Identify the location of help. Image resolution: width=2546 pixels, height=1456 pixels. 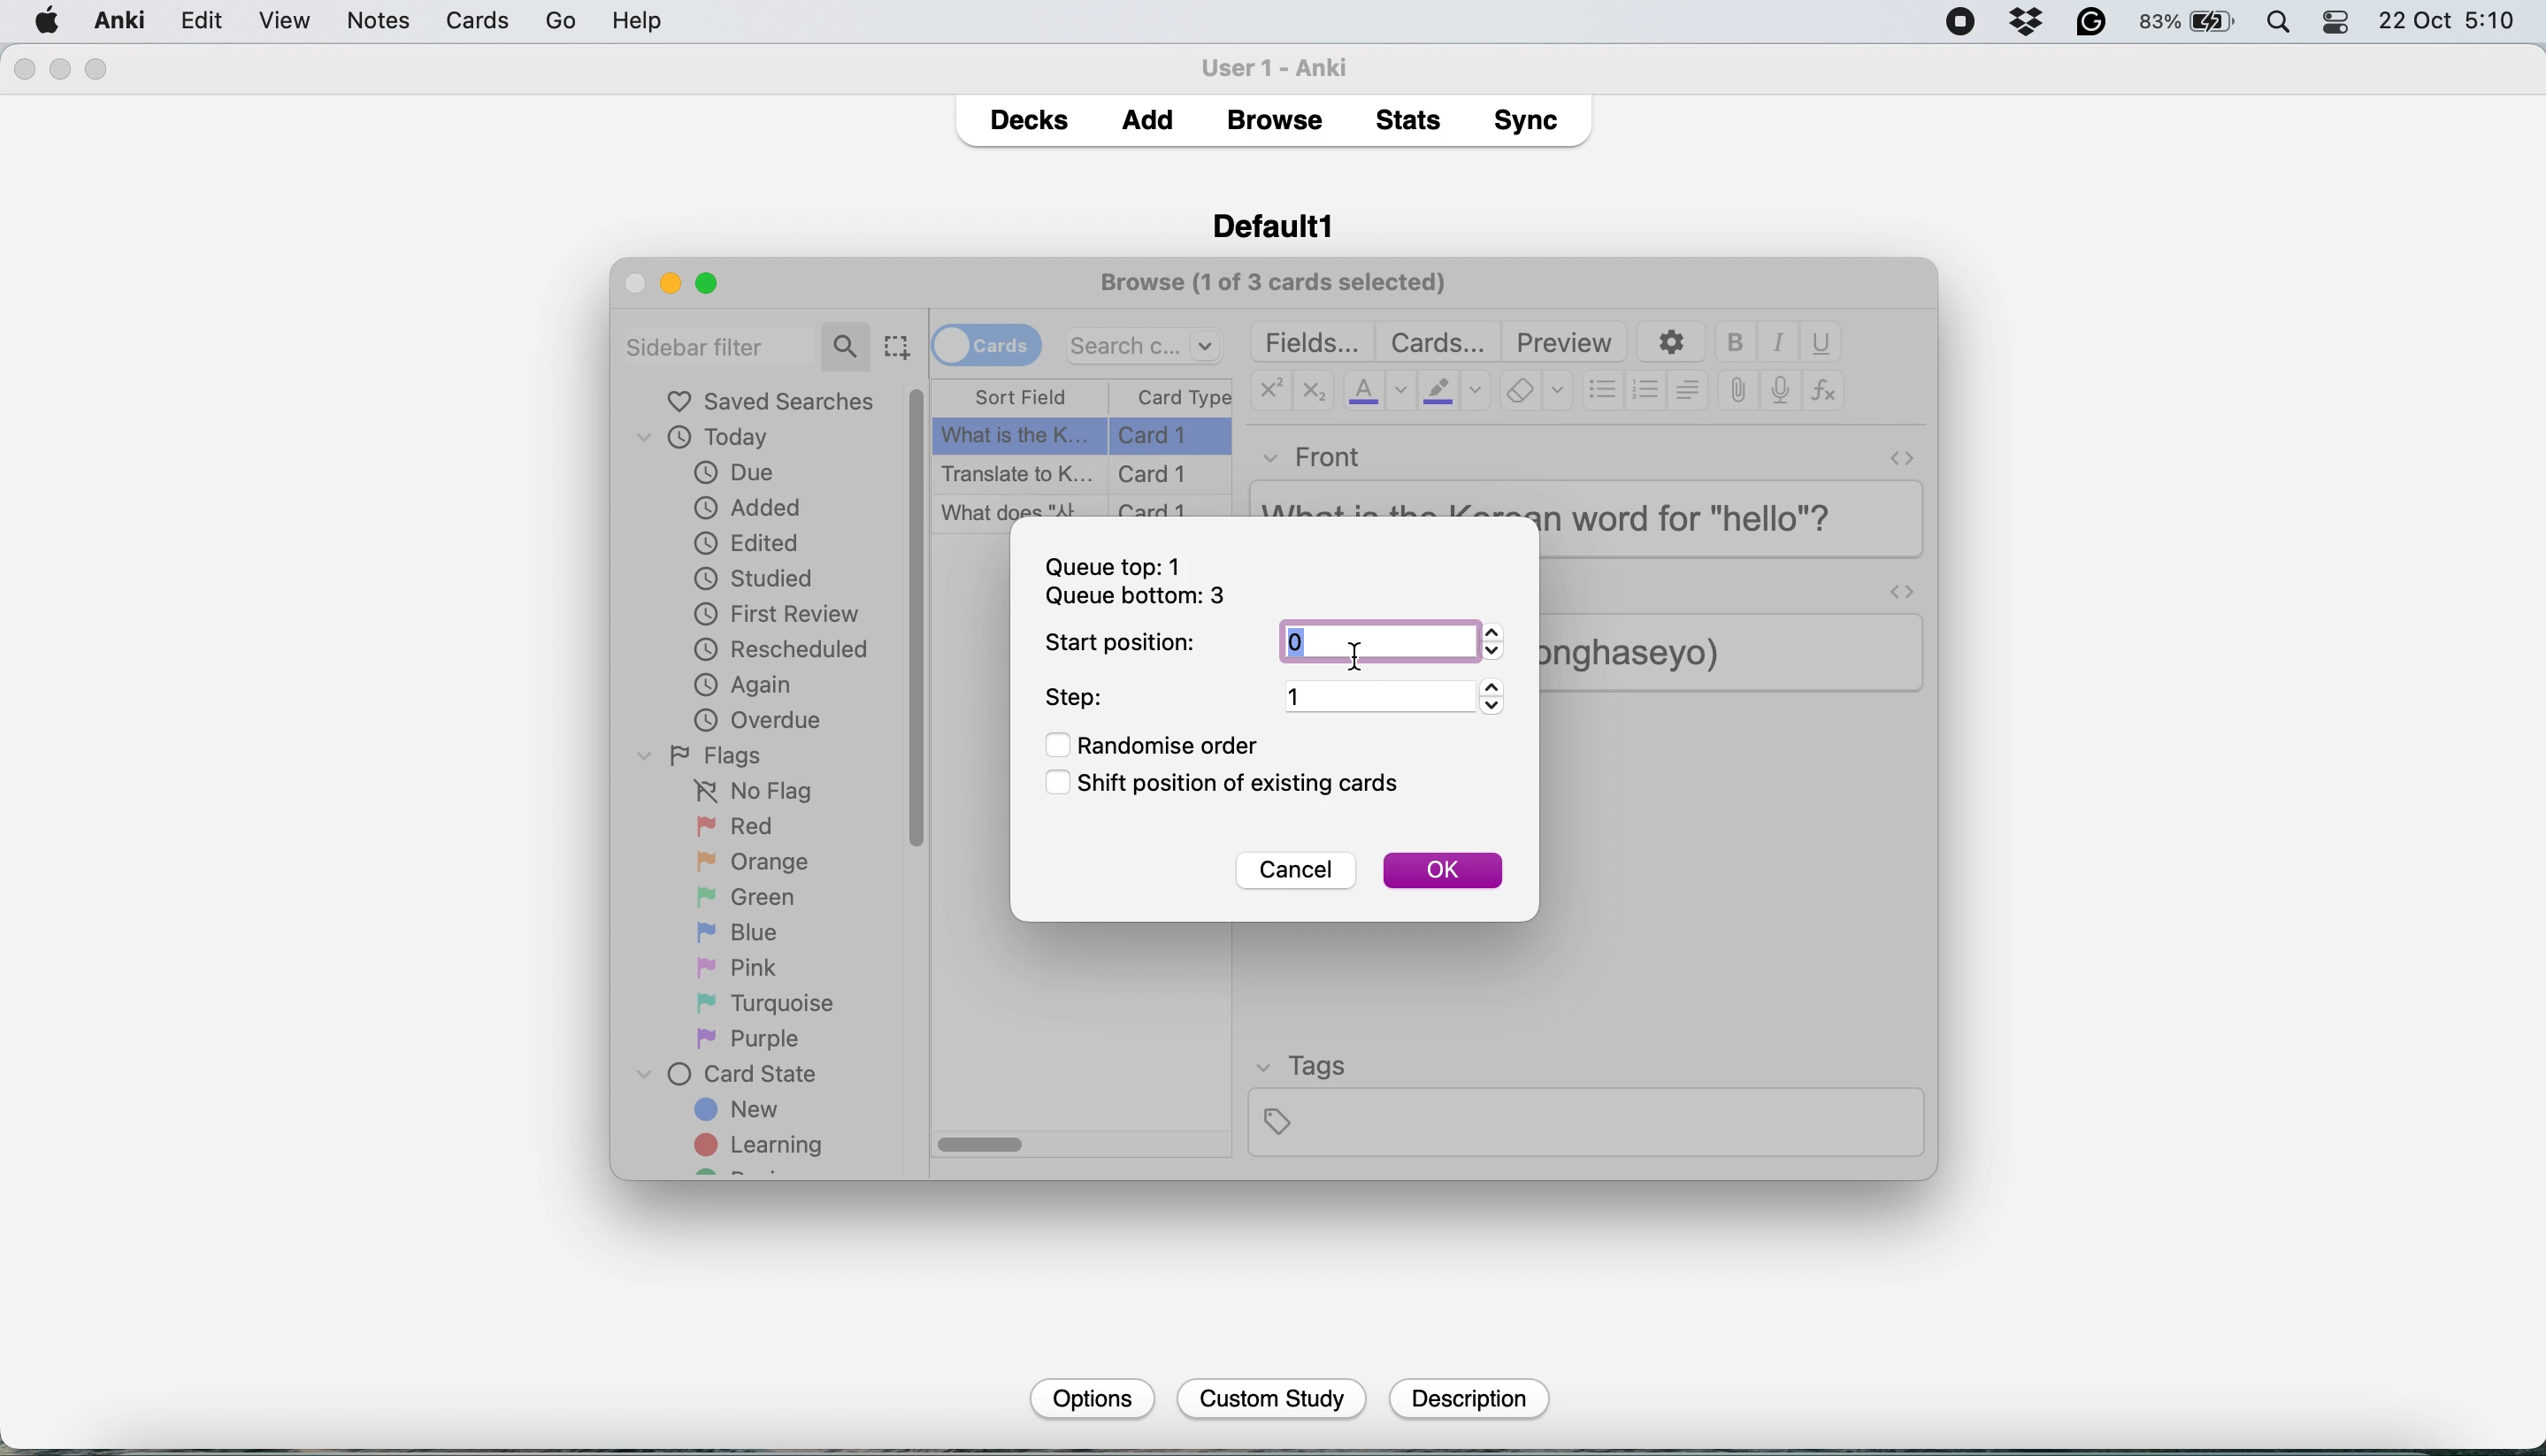
(540, 20).